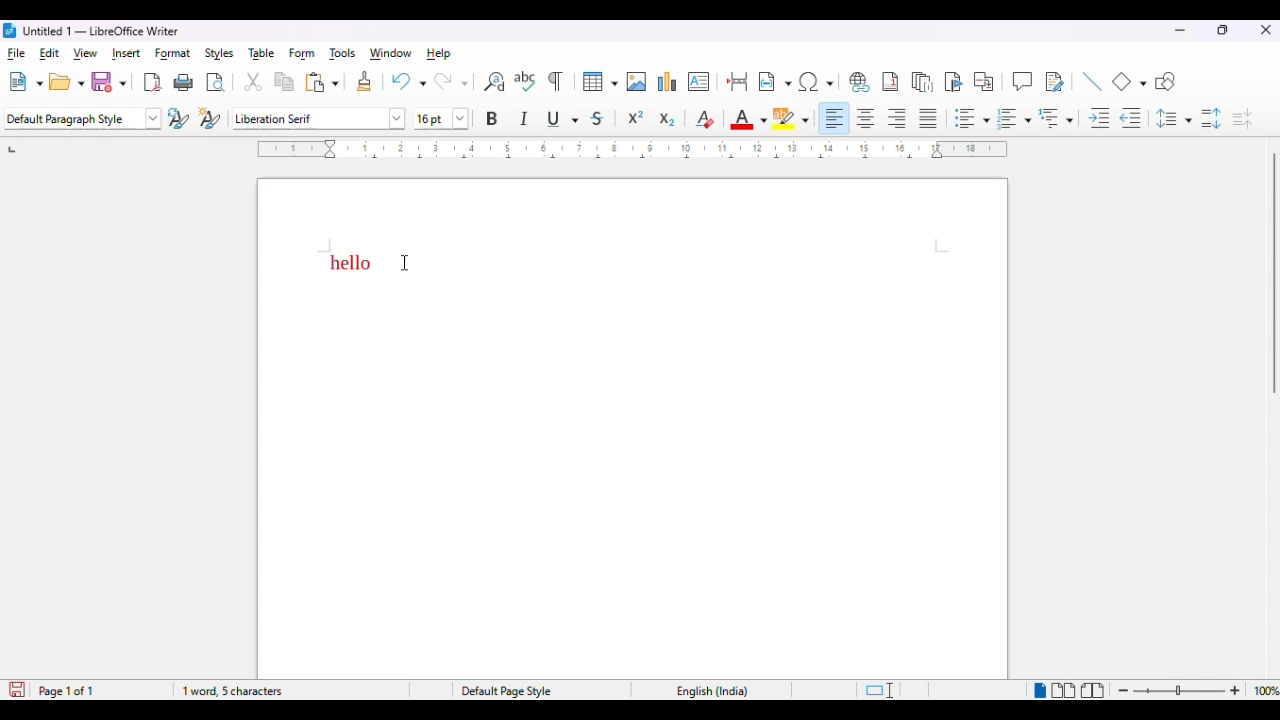 The height and width of the screenshot is (720, 1280). Describe the element at coordinates (1054, 82) in the screenshot. I see `show track changes functions` at that location.